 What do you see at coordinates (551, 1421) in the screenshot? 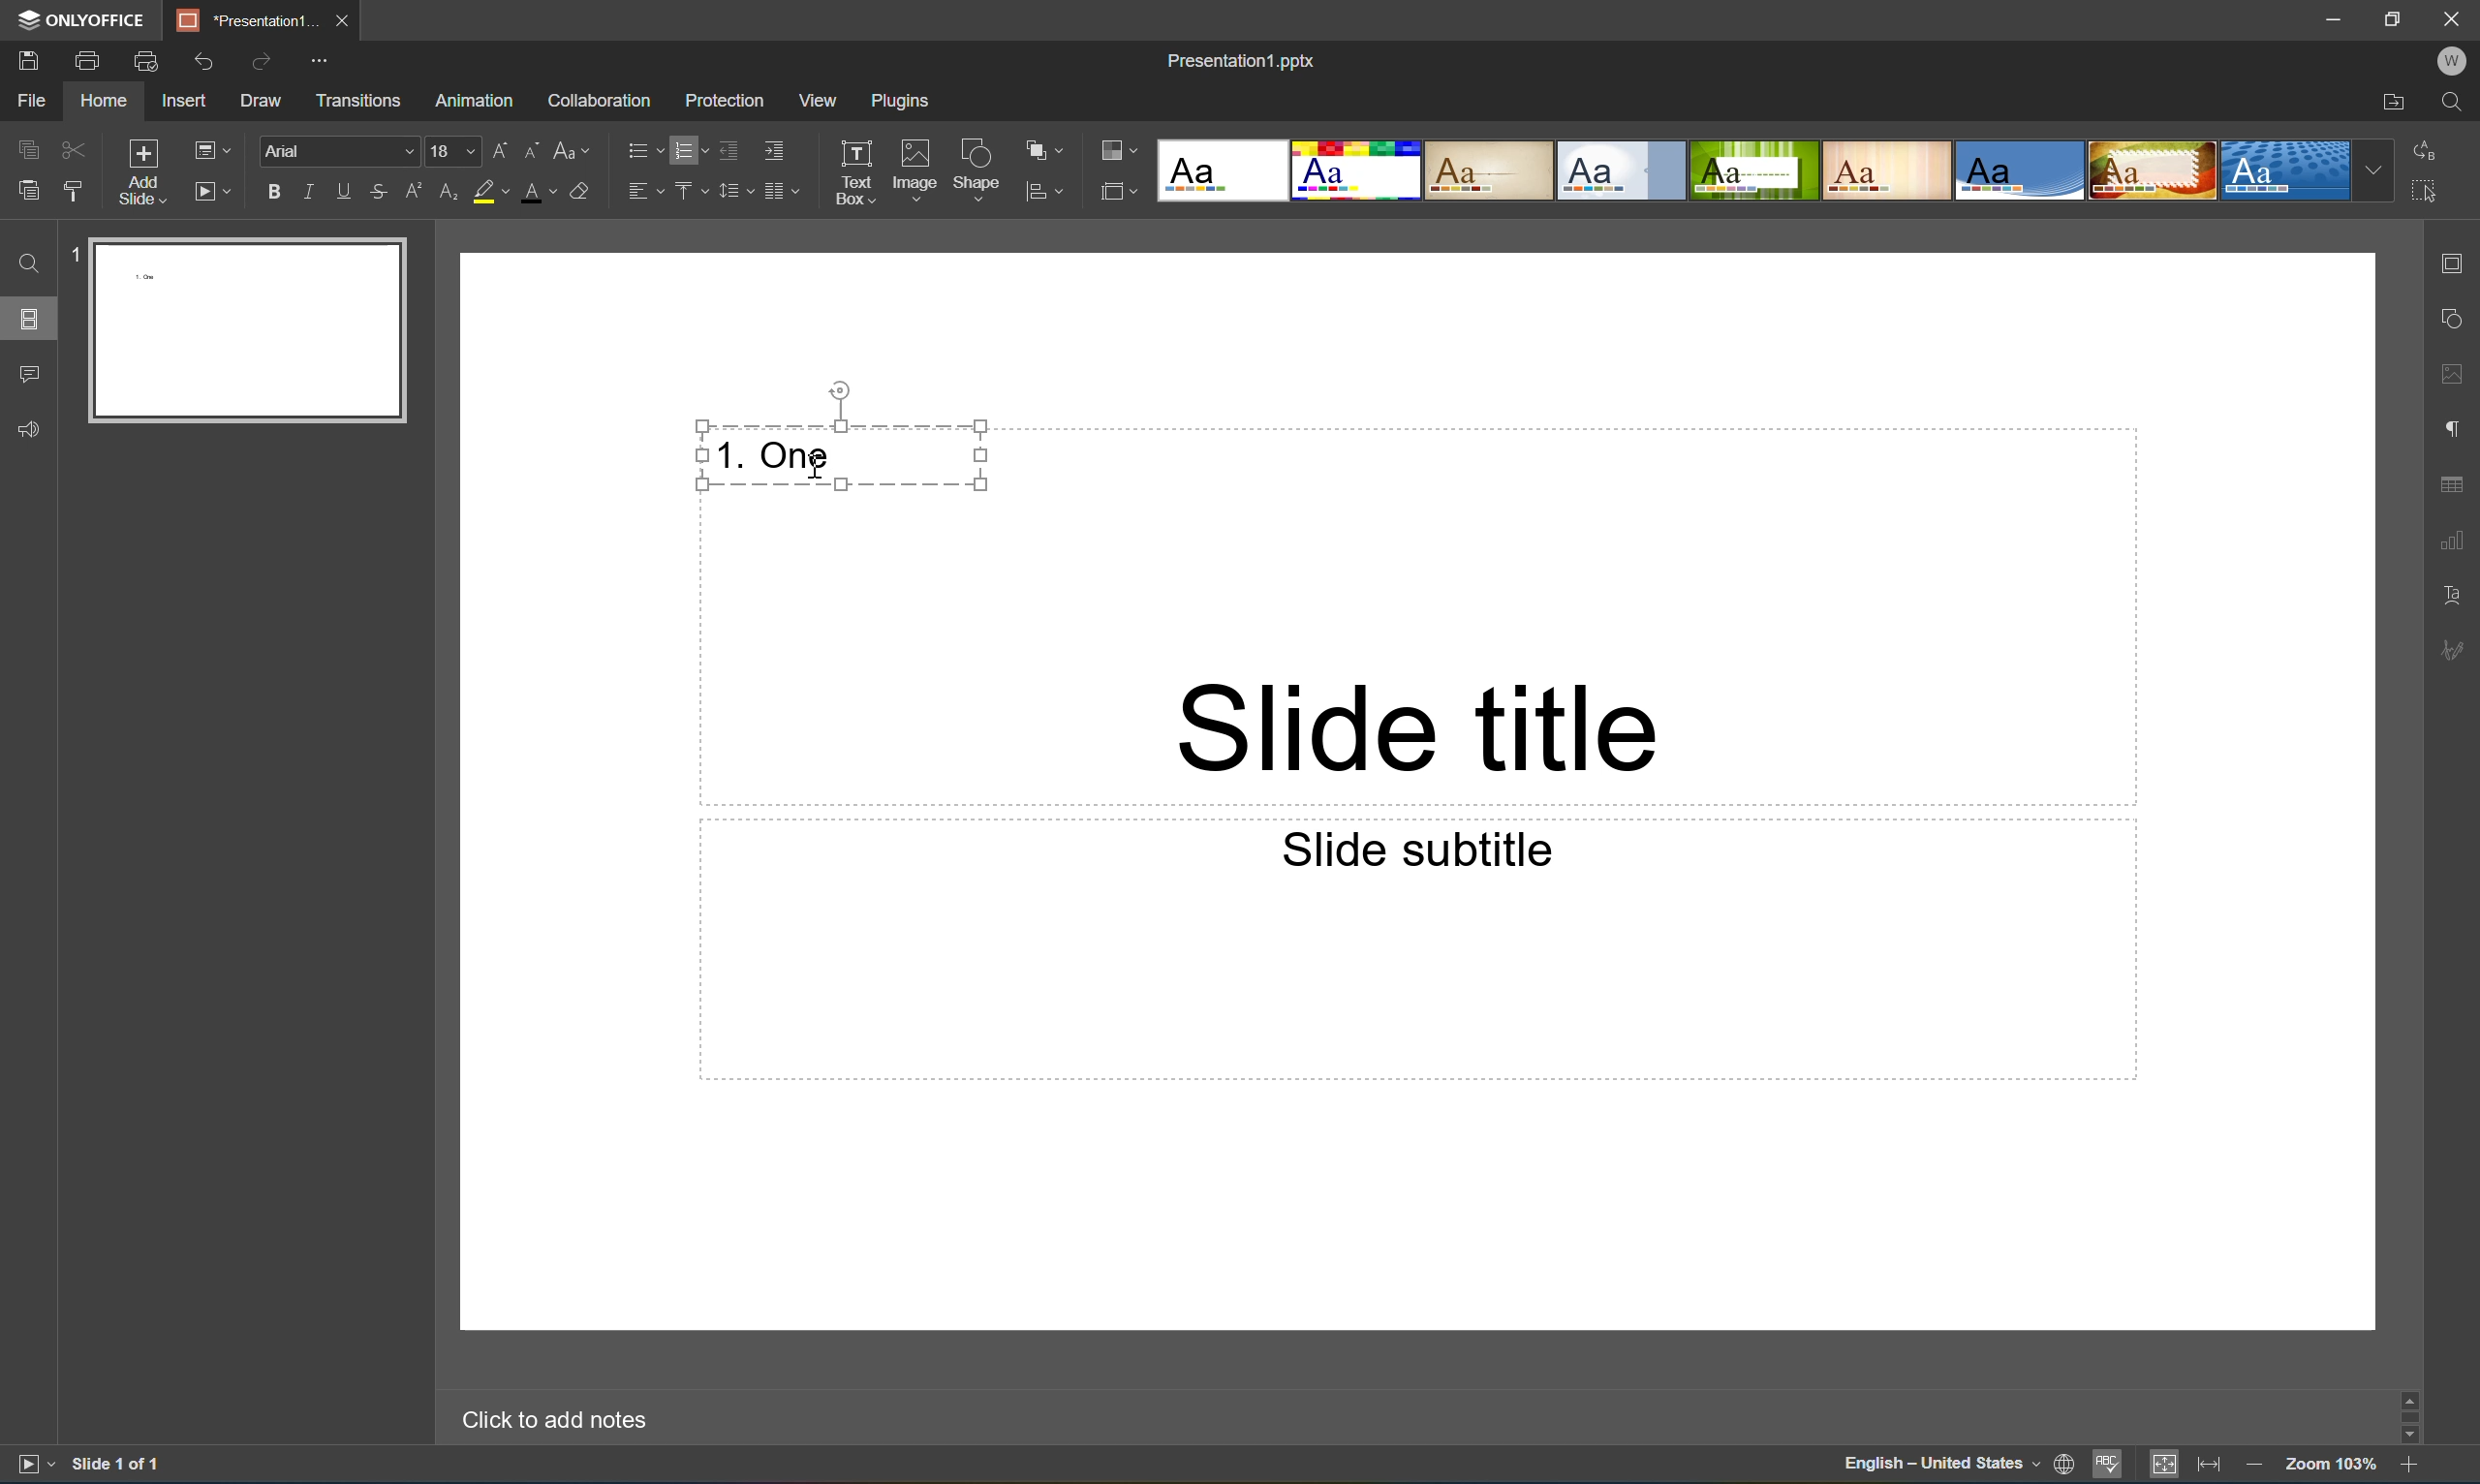
I see `Click to add notes` at bounding box center [551, 1421].